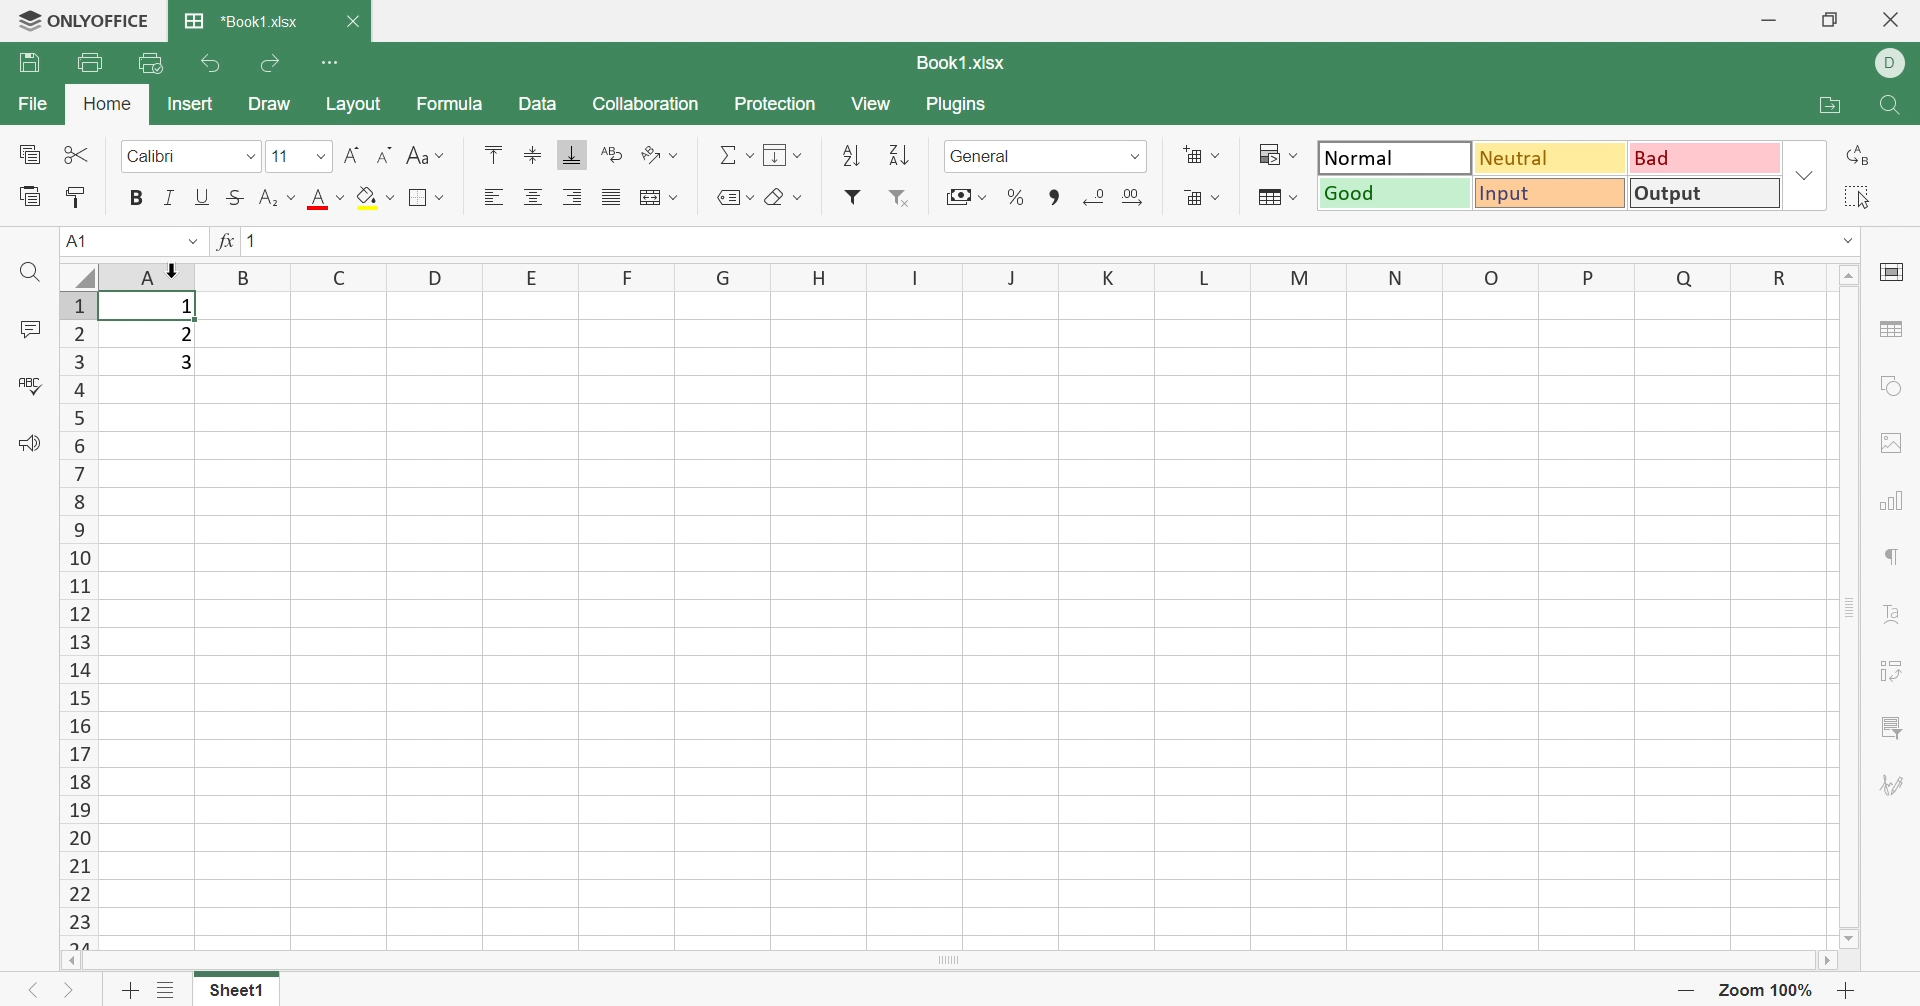 The image size is (1920, 1006). Describe the element at coordinates (1053, 198) in the screenshot. I see `Comma style` at that location.